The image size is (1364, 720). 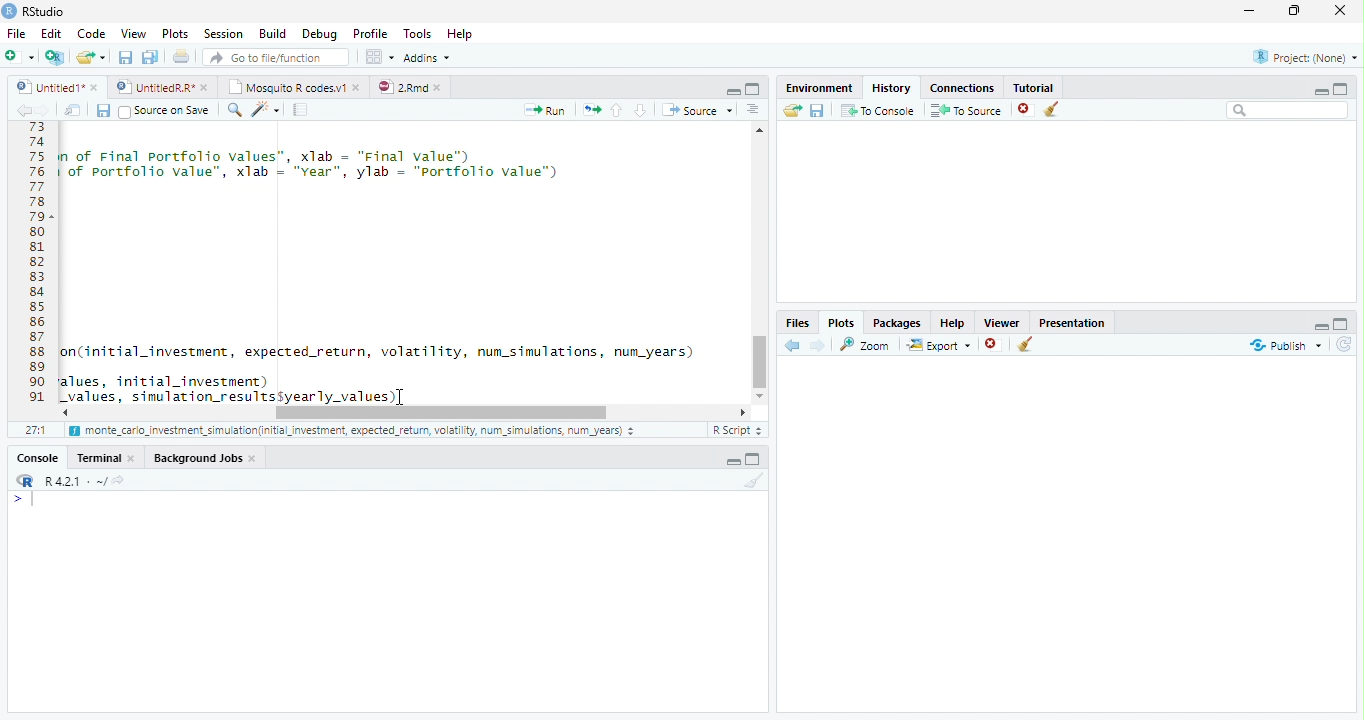 I want to click on Plots, so click(x=174, y=34).